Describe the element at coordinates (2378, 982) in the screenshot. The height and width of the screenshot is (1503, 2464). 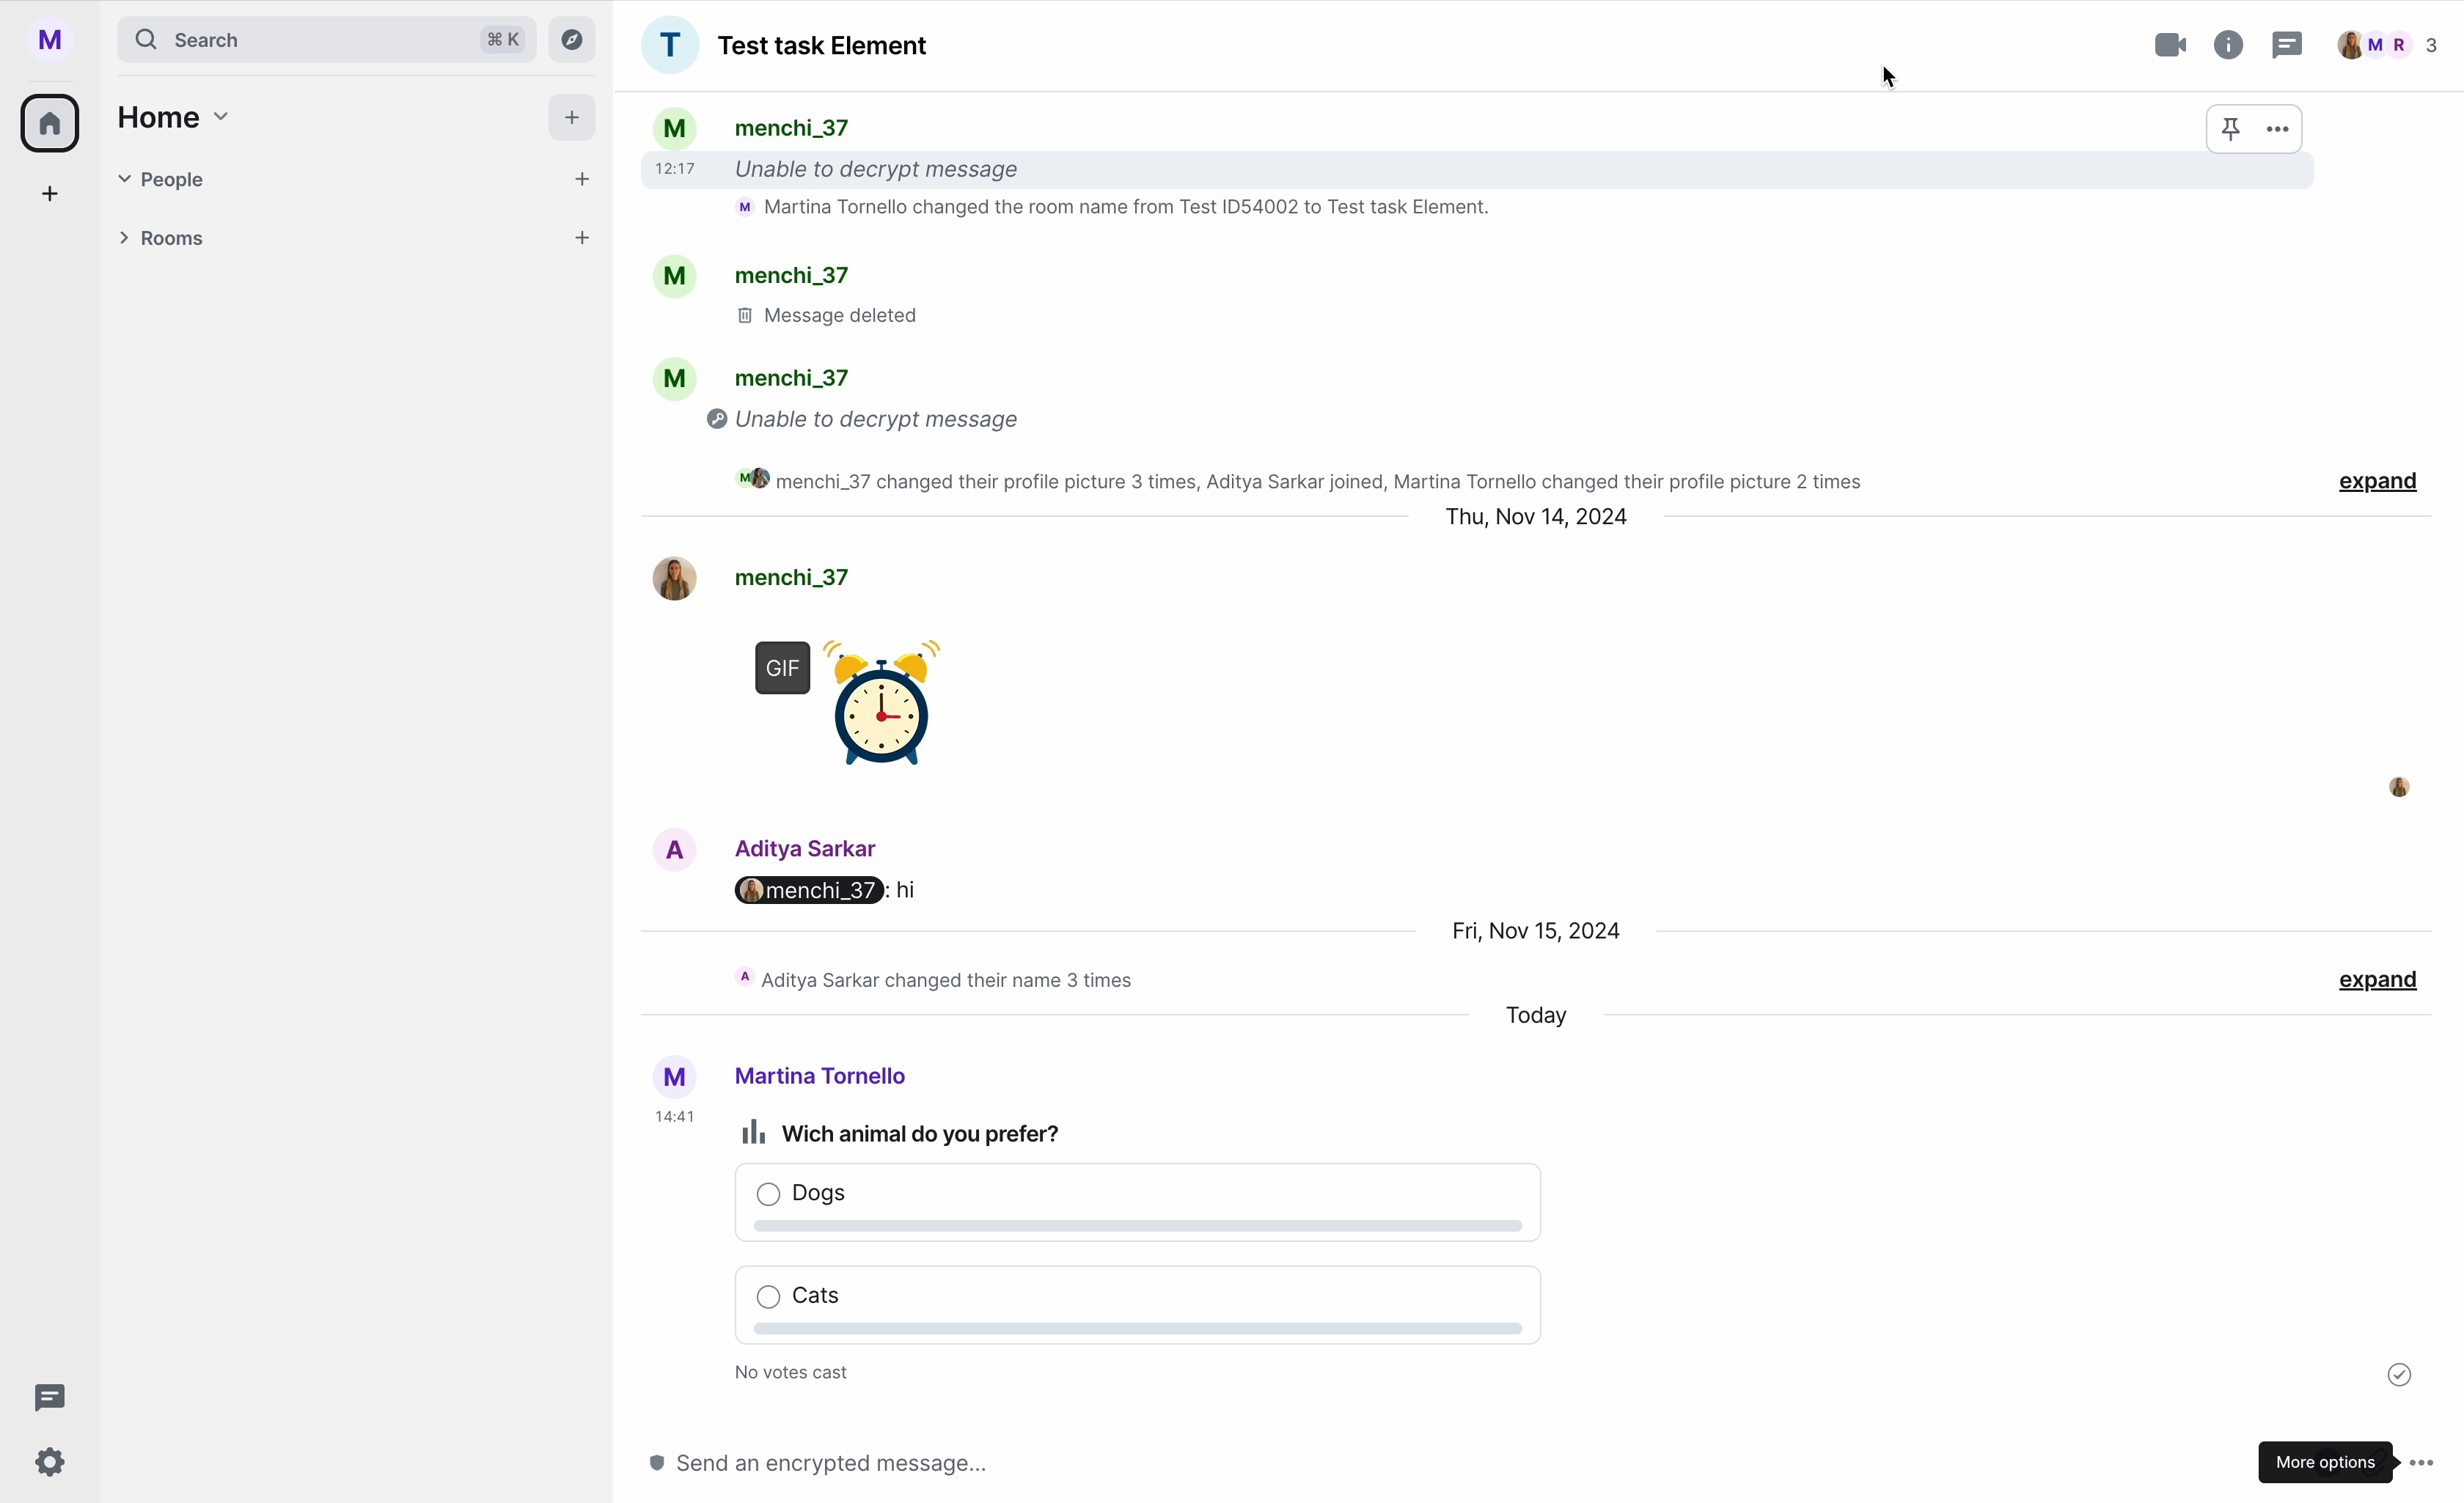
I see `expand` at that location.